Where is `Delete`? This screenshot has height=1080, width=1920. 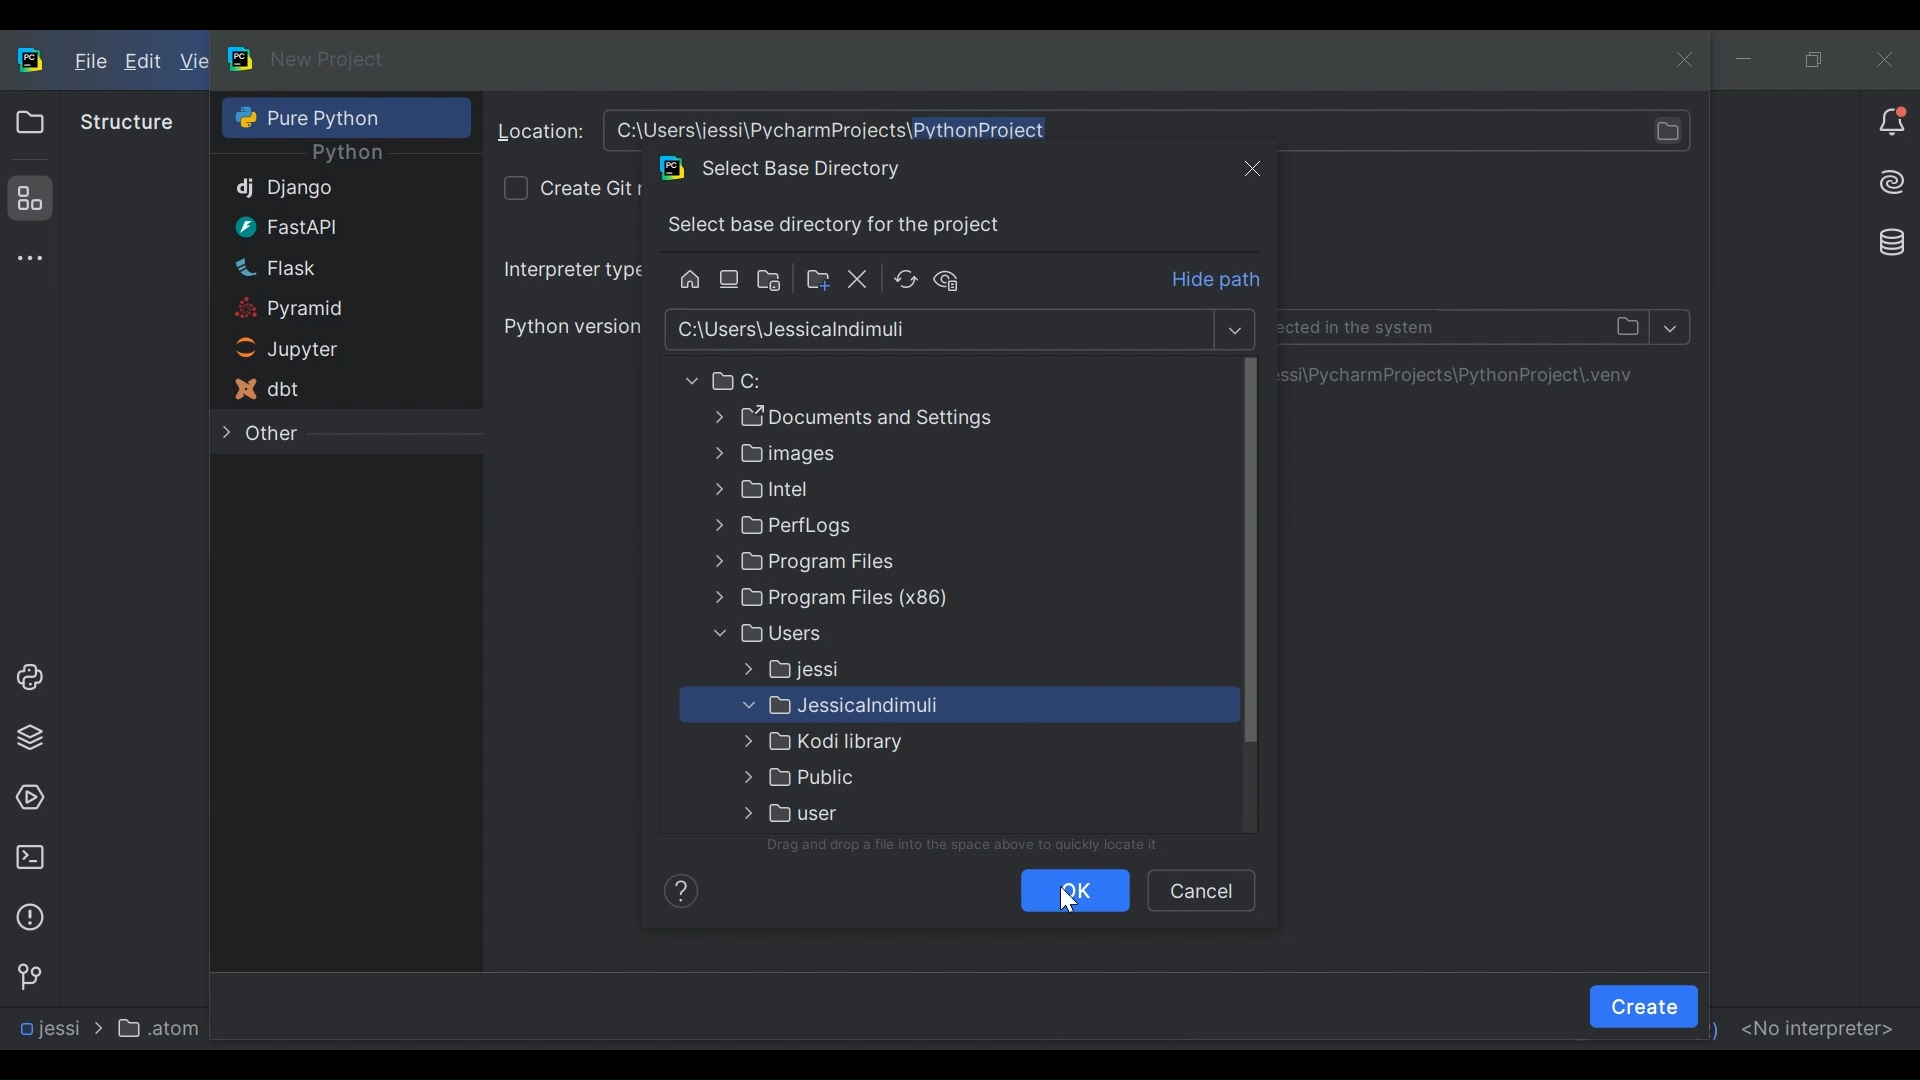
Delete is located at coordinates (859, 280).